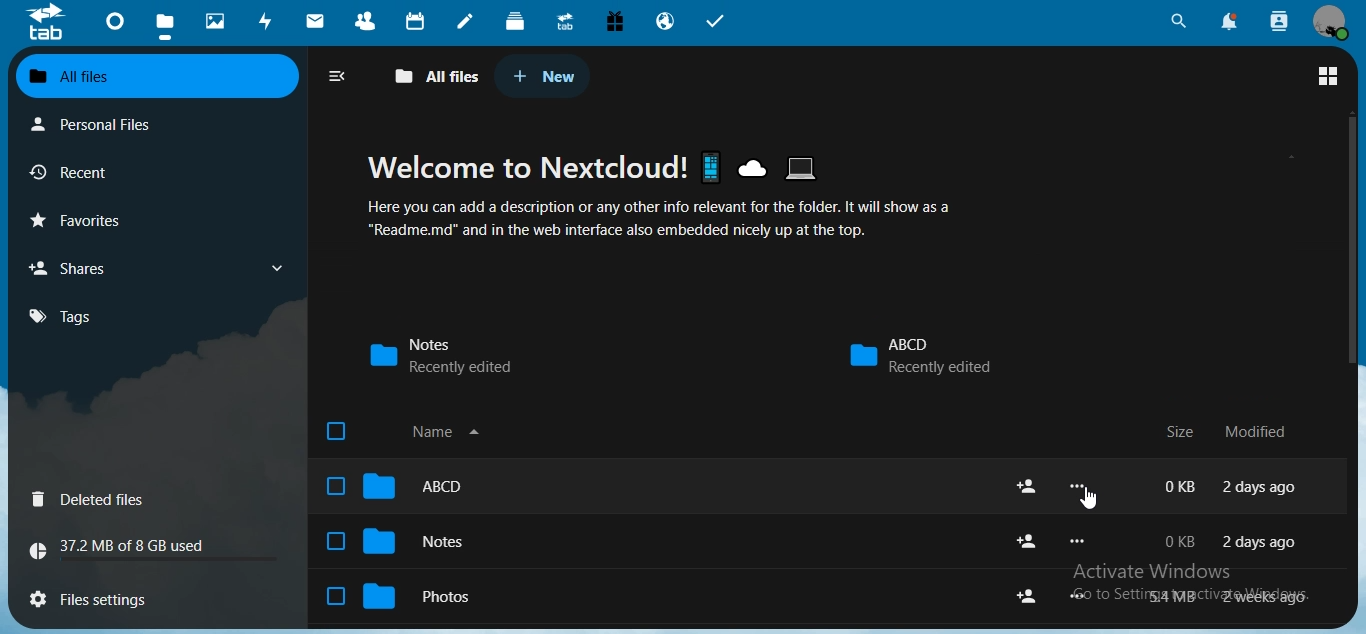 The width and height of the screenshot is (1366, 634). I want to click on ..., so click(1077, 541).